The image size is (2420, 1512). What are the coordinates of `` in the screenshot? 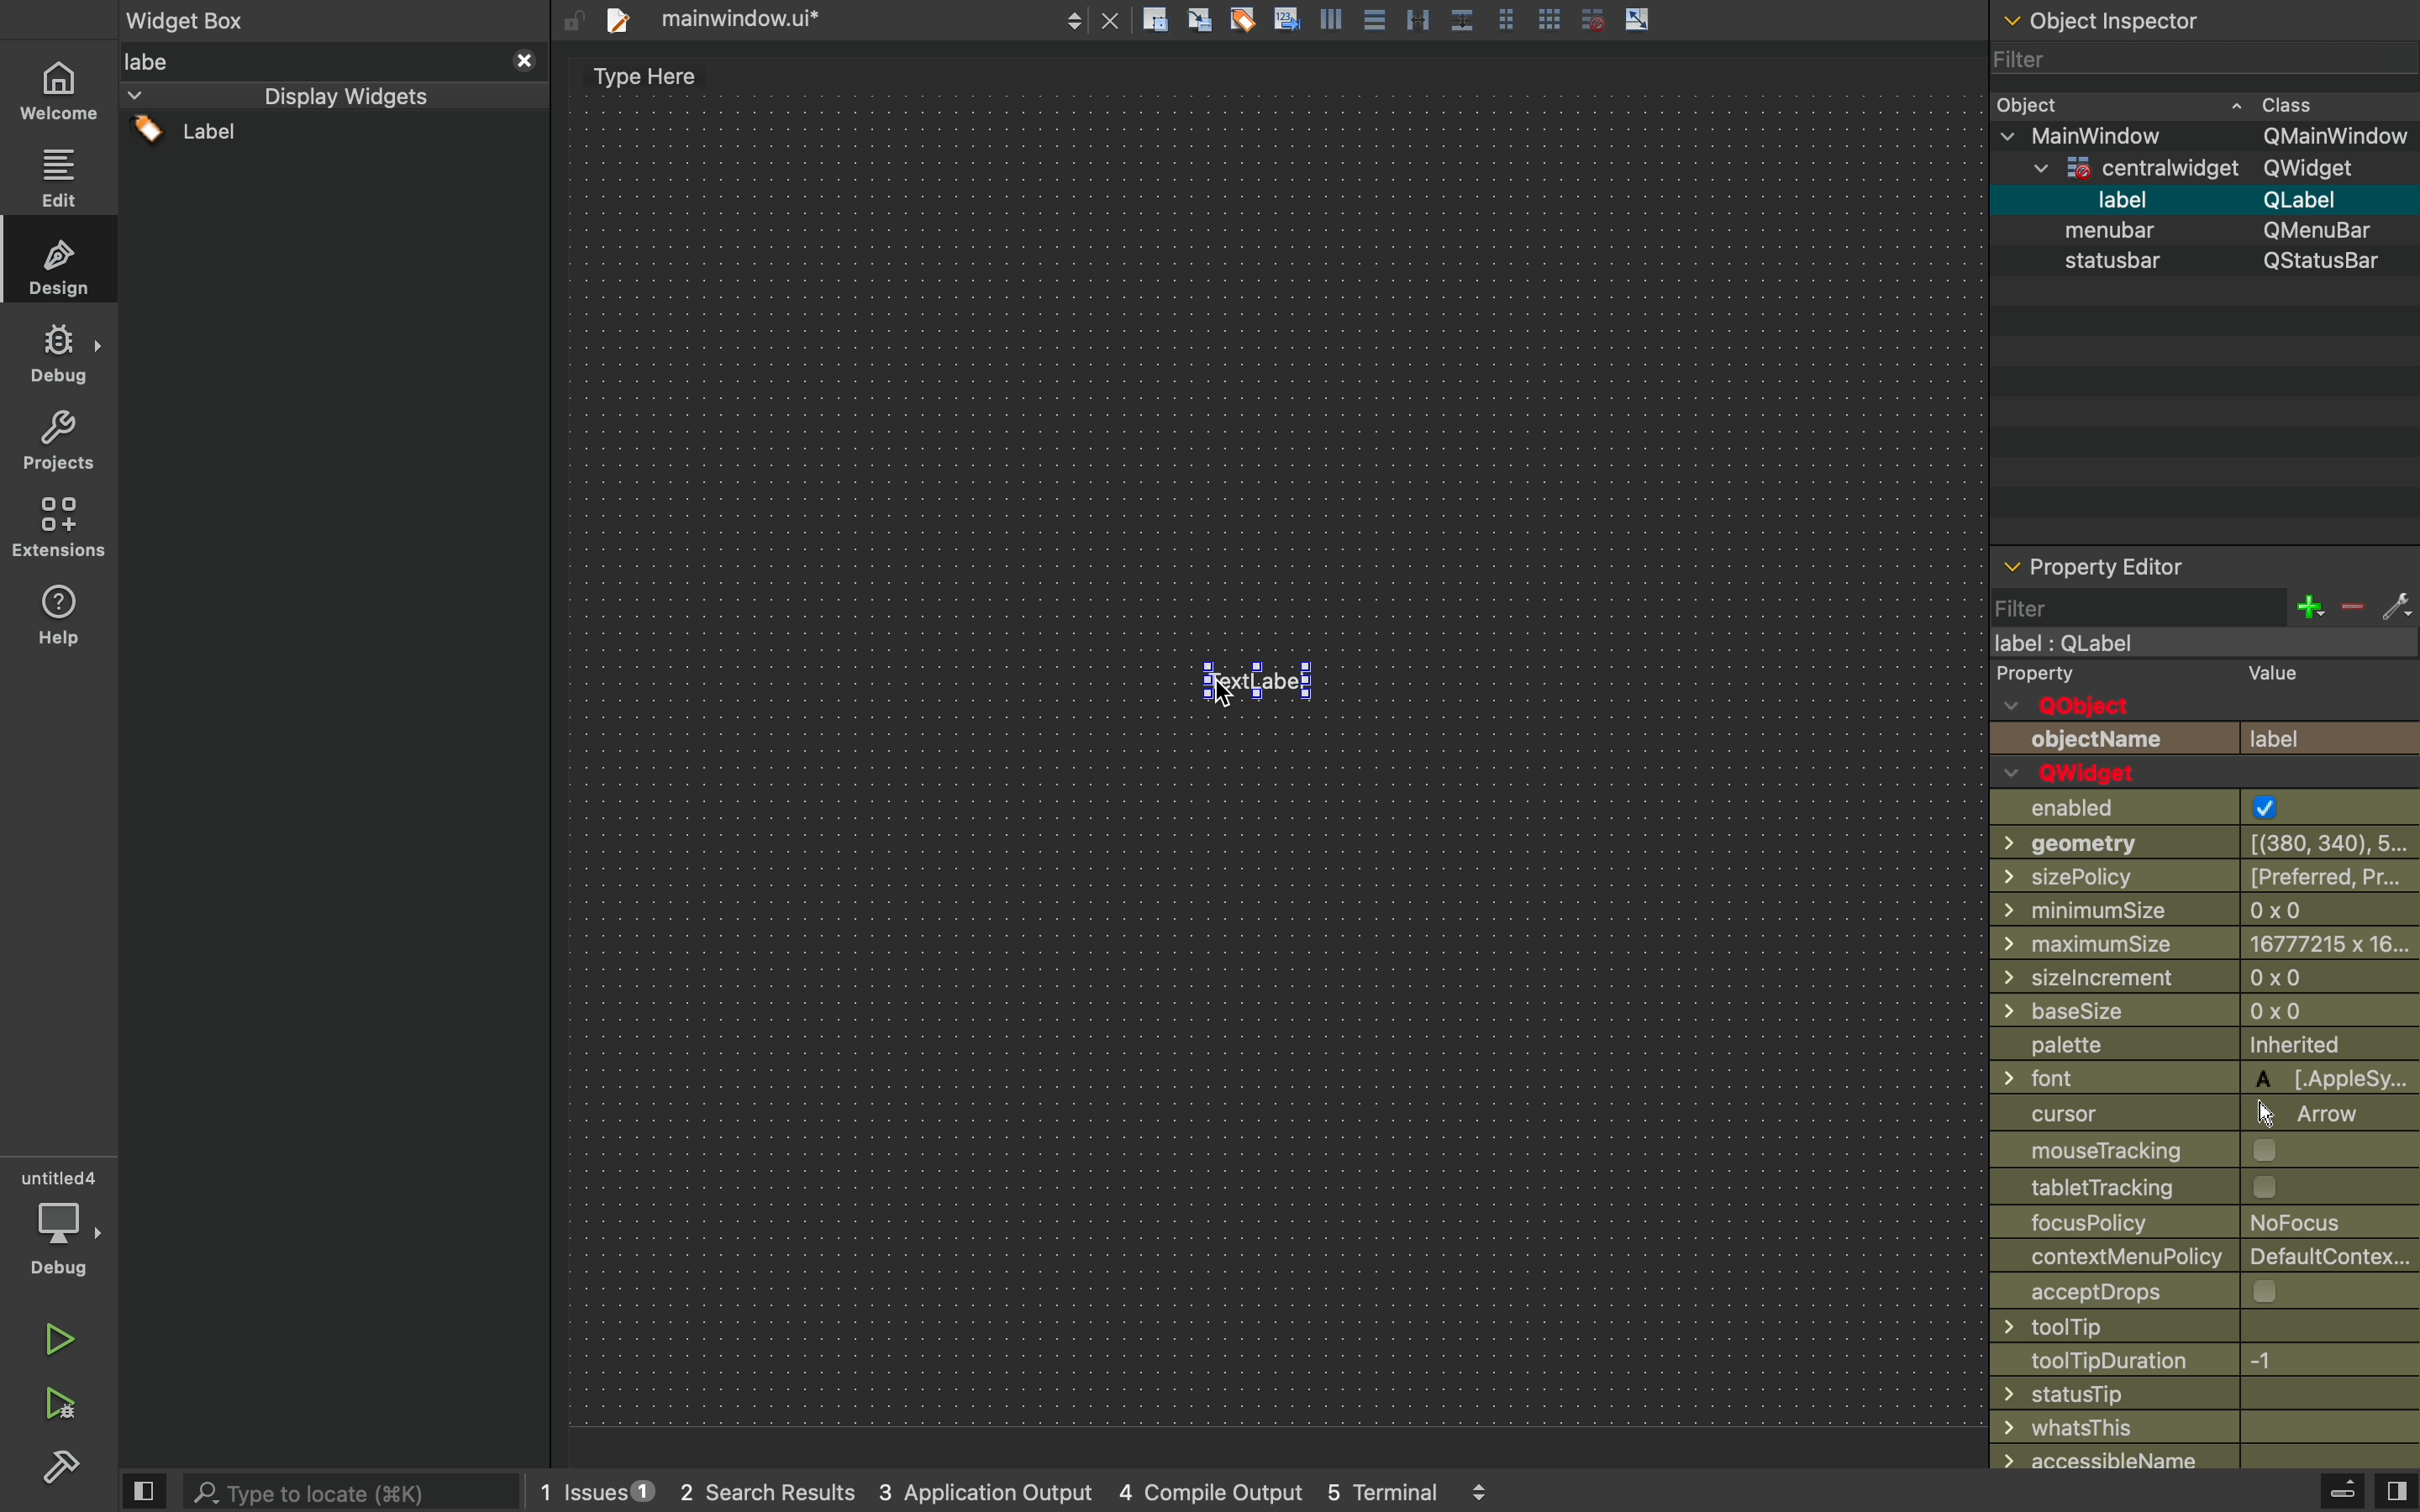 It's located at (152, 1490).